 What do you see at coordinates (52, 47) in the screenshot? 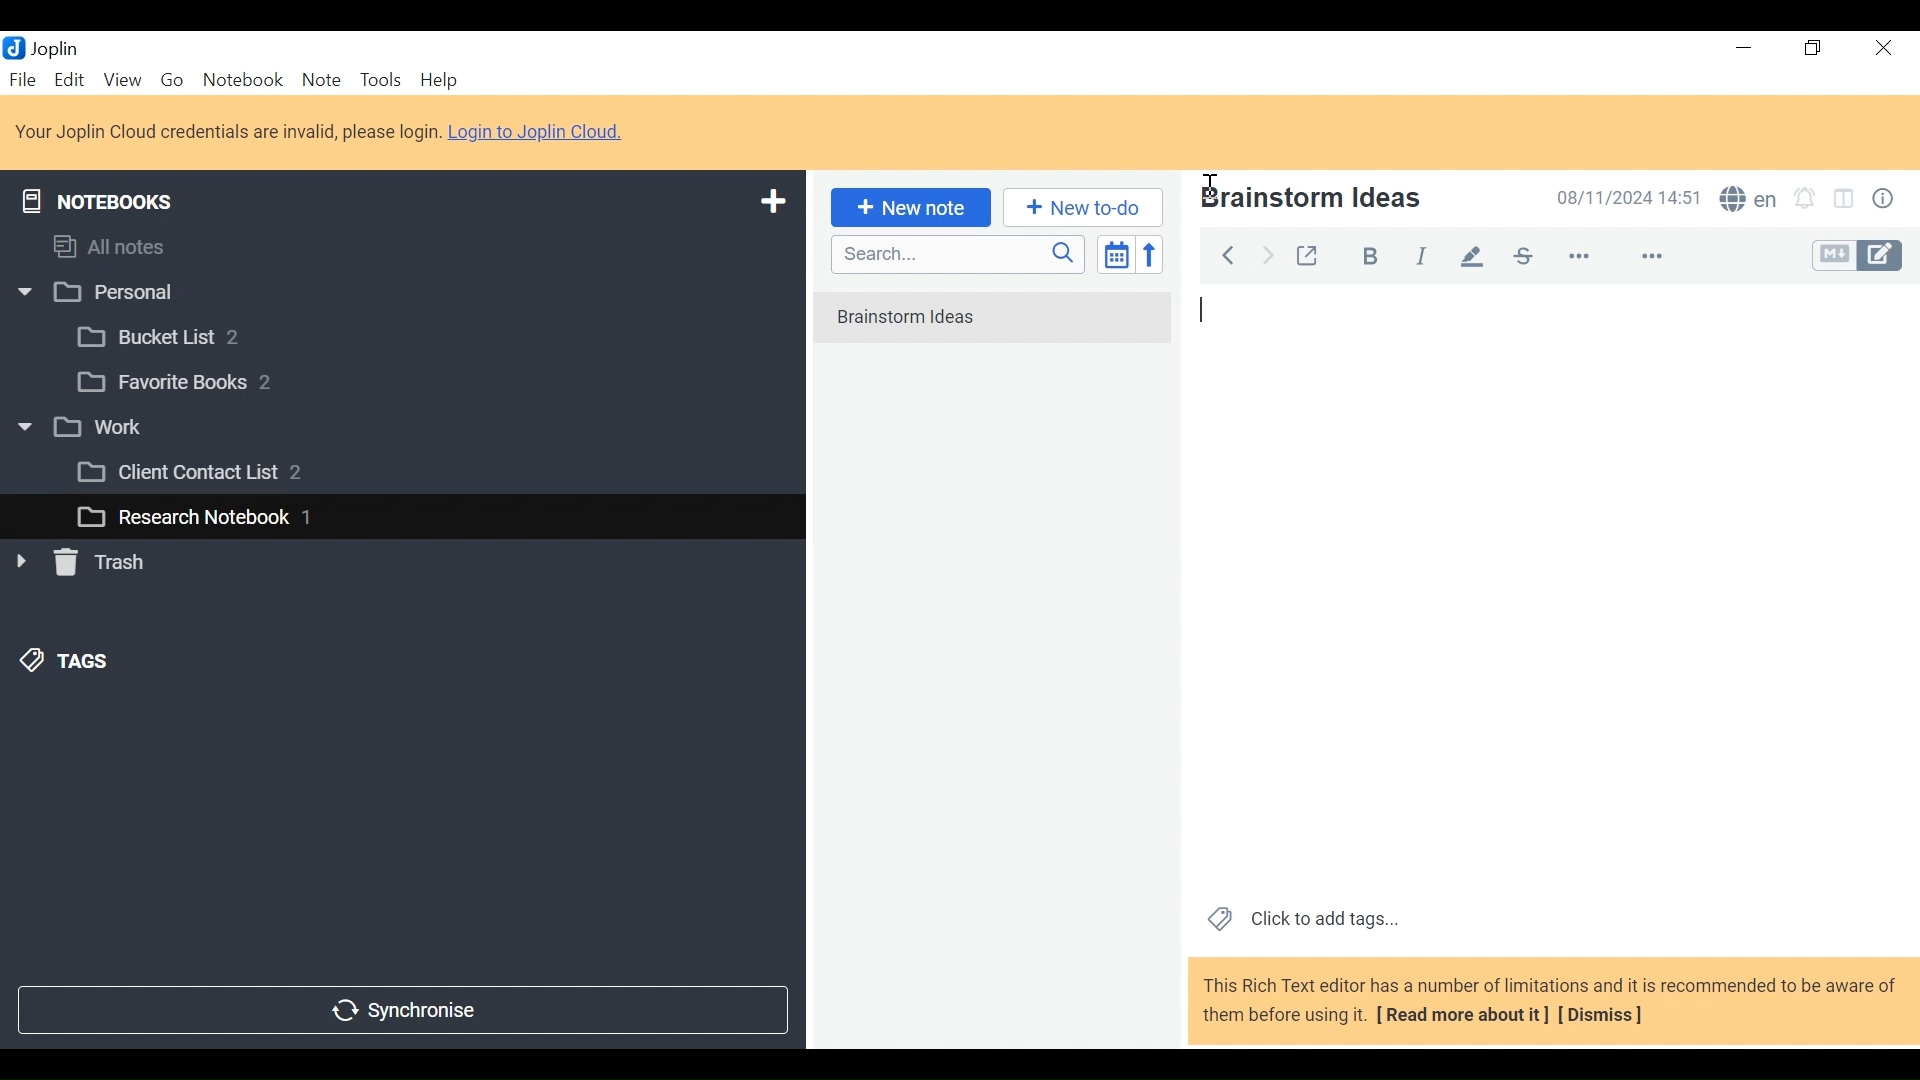
I see `Joplin Desktop Icon` at bounding box center [52, 47].